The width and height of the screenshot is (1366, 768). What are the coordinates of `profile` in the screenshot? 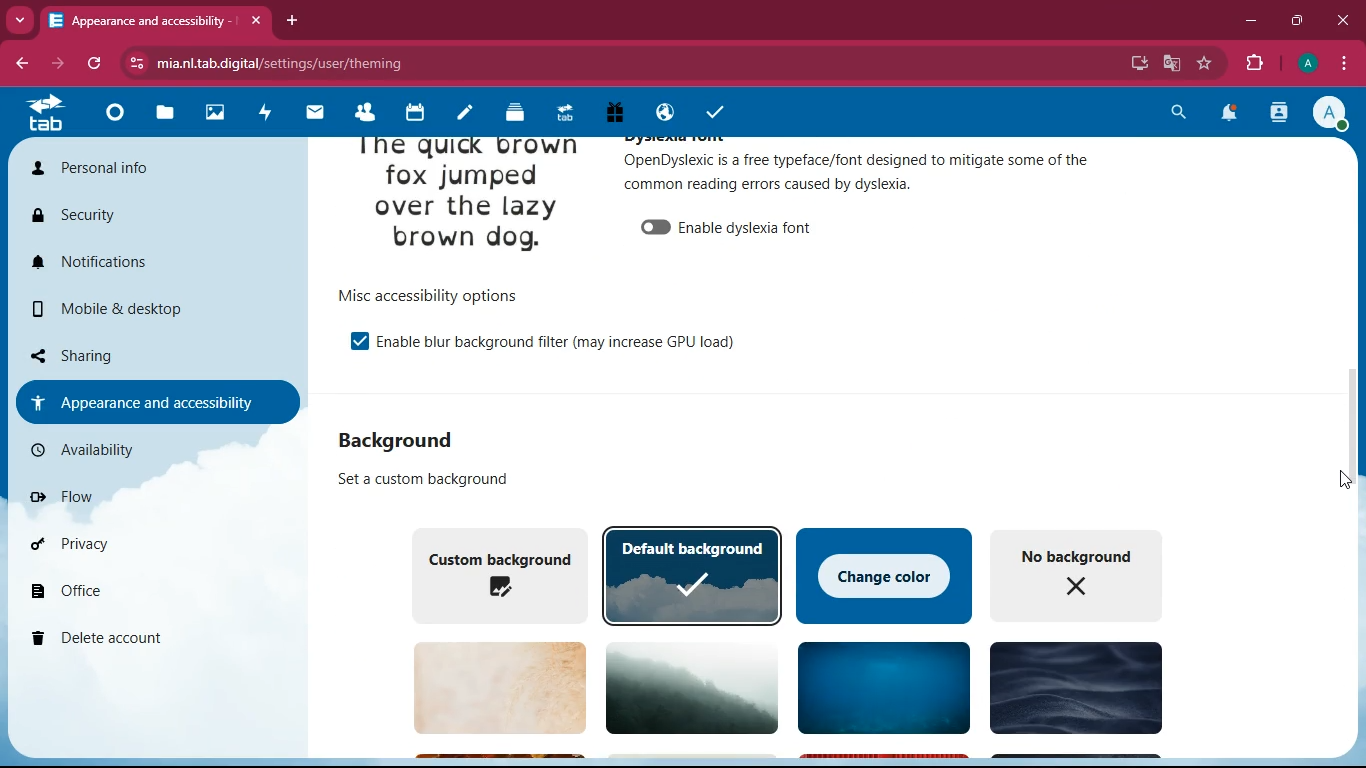 It's located at (1306, 64).